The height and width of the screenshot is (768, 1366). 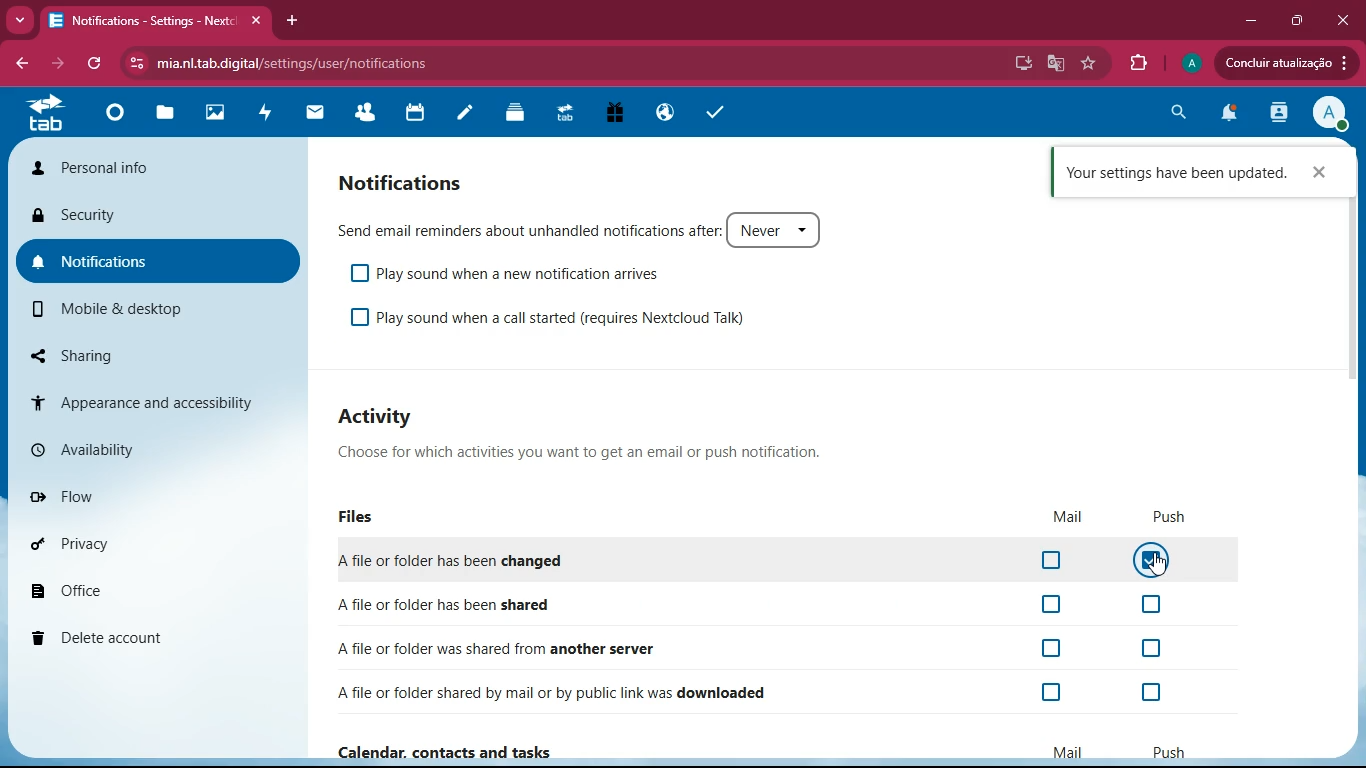 I want to click on send email, so click(x=527, y=229).